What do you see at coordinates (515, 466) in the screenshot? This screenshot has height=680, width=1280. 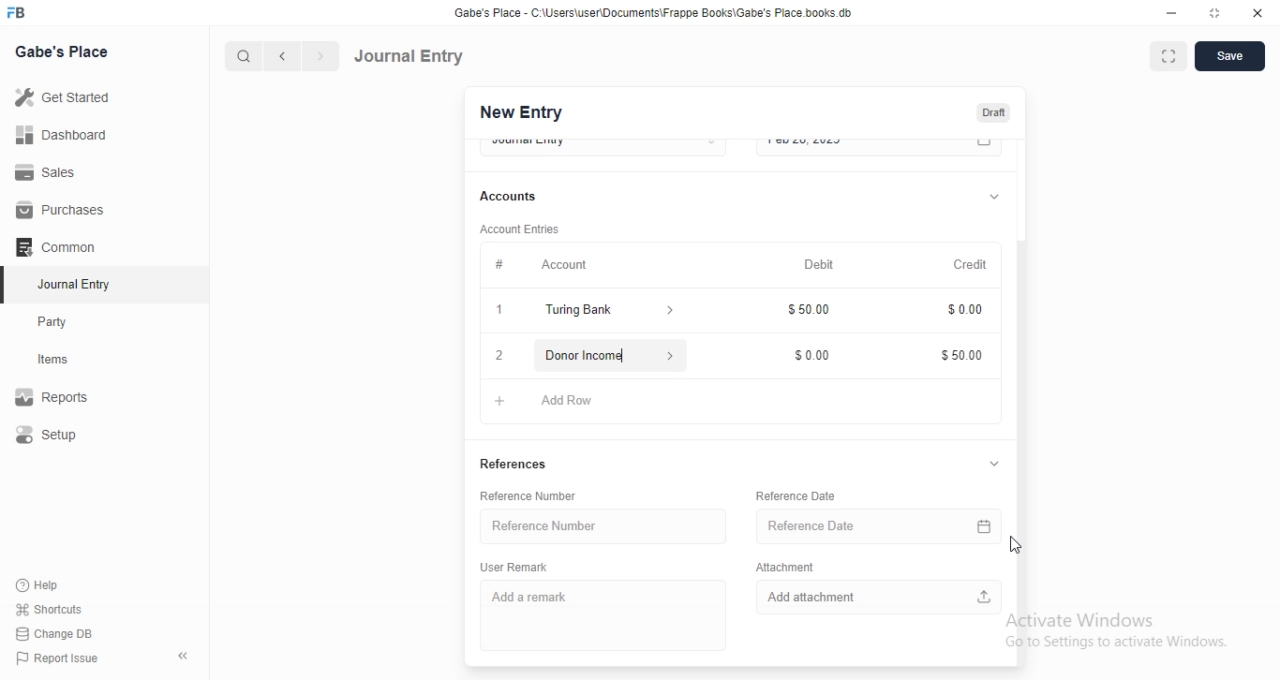 I see `References` at bounding box center [515, 466].